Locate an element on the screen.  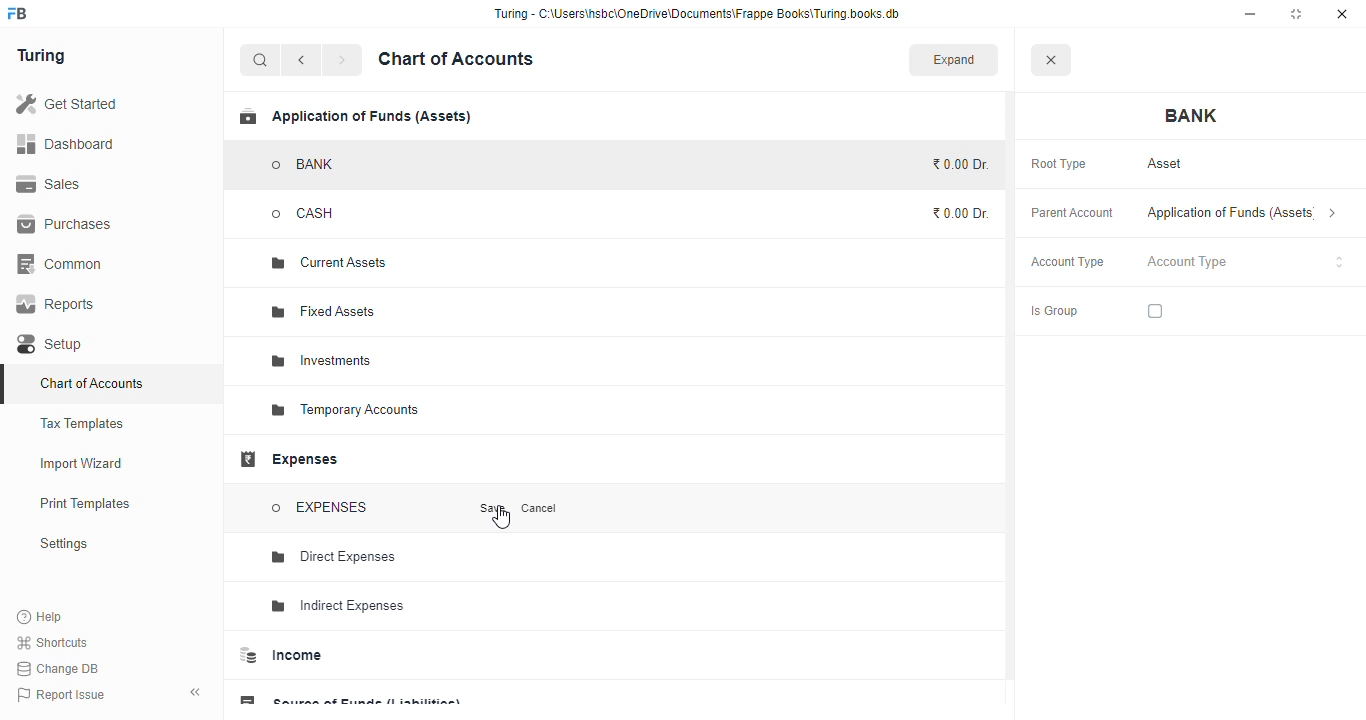
sales is located at coordinates (49, 184).